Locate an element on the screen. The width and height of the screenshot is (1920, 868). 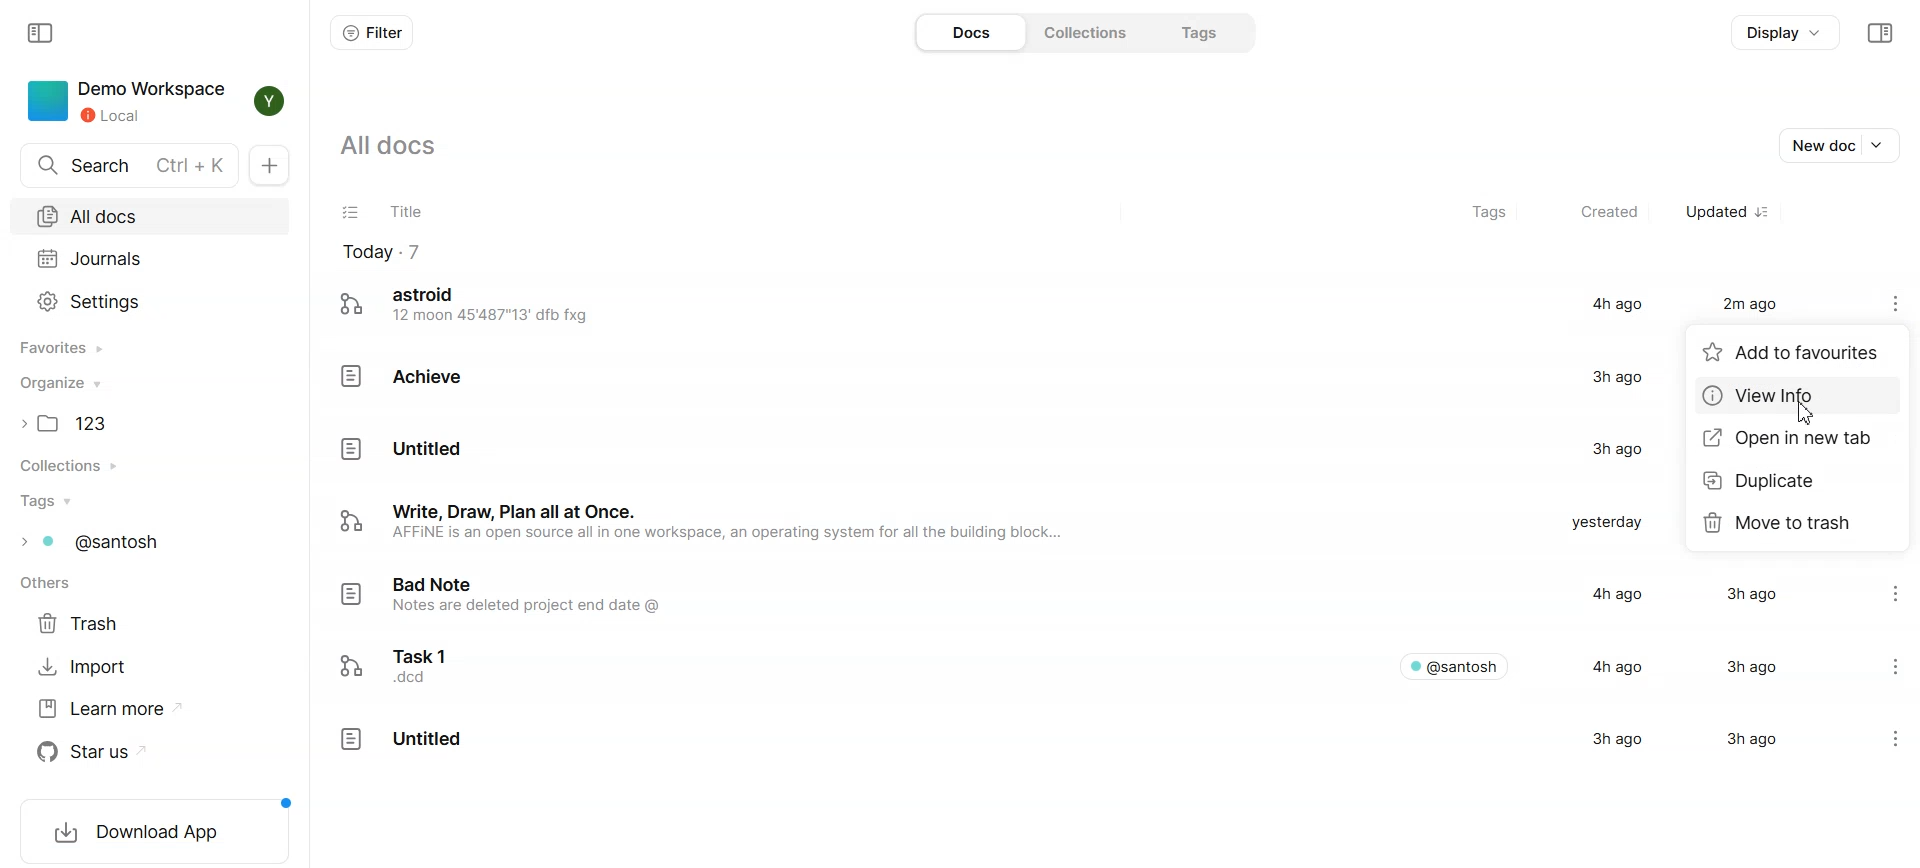
Cursor view info is located at coordinates (1805, 413).